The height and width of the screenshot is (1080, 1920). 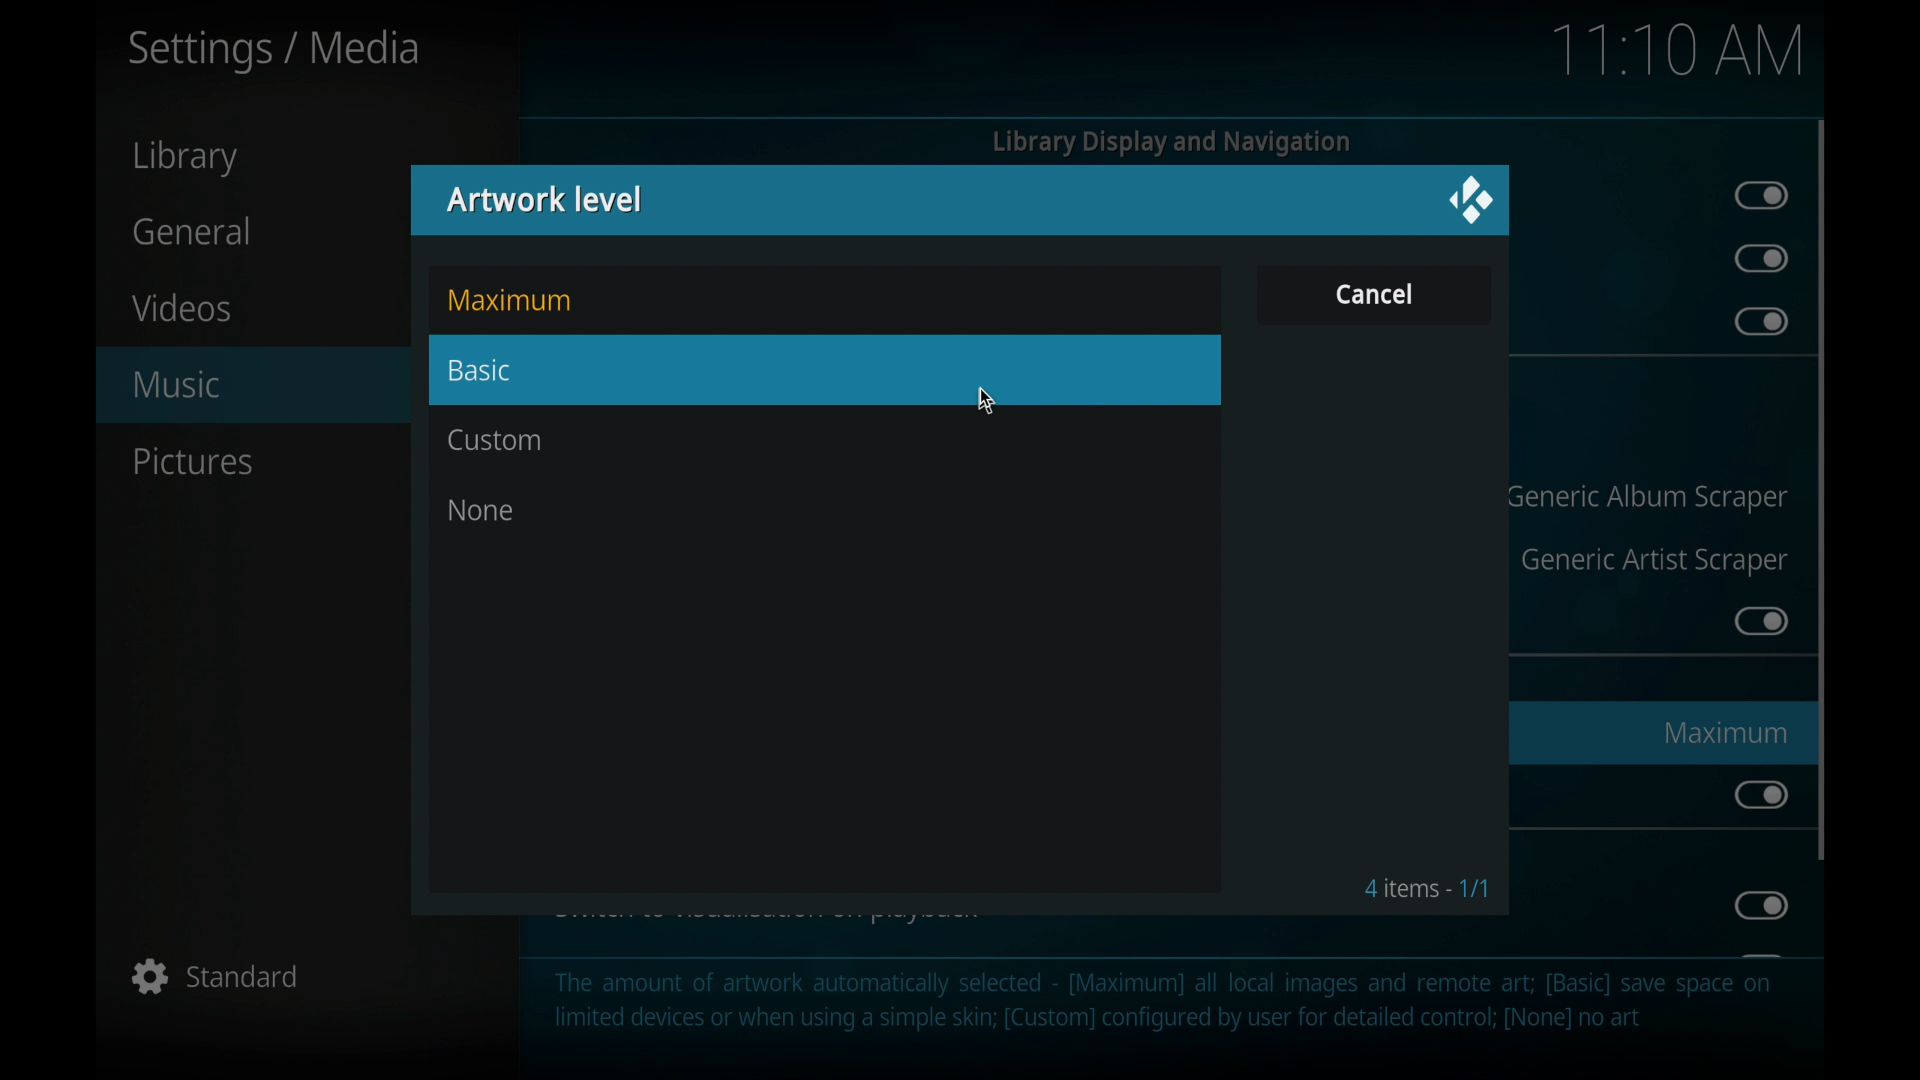 I want to click on settings/media, so click(x=274, y=50).